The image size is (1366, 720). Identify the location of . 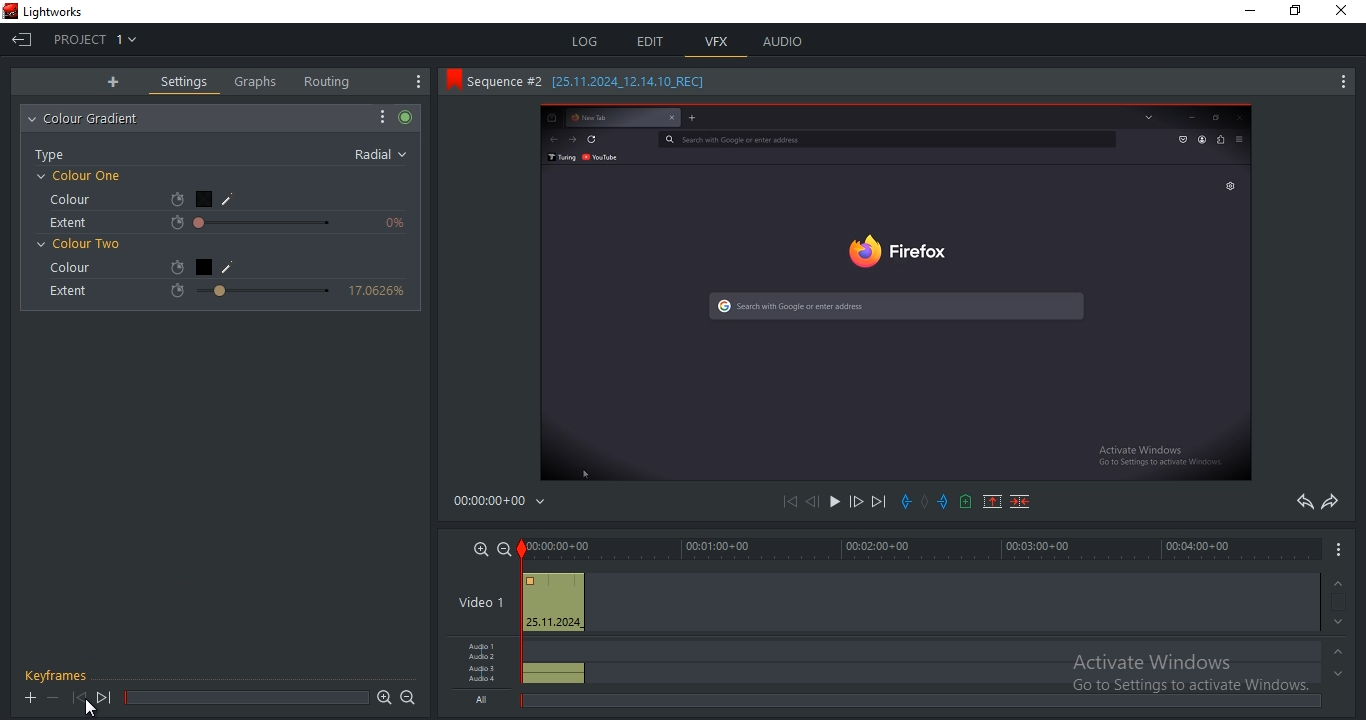
(27, 697).